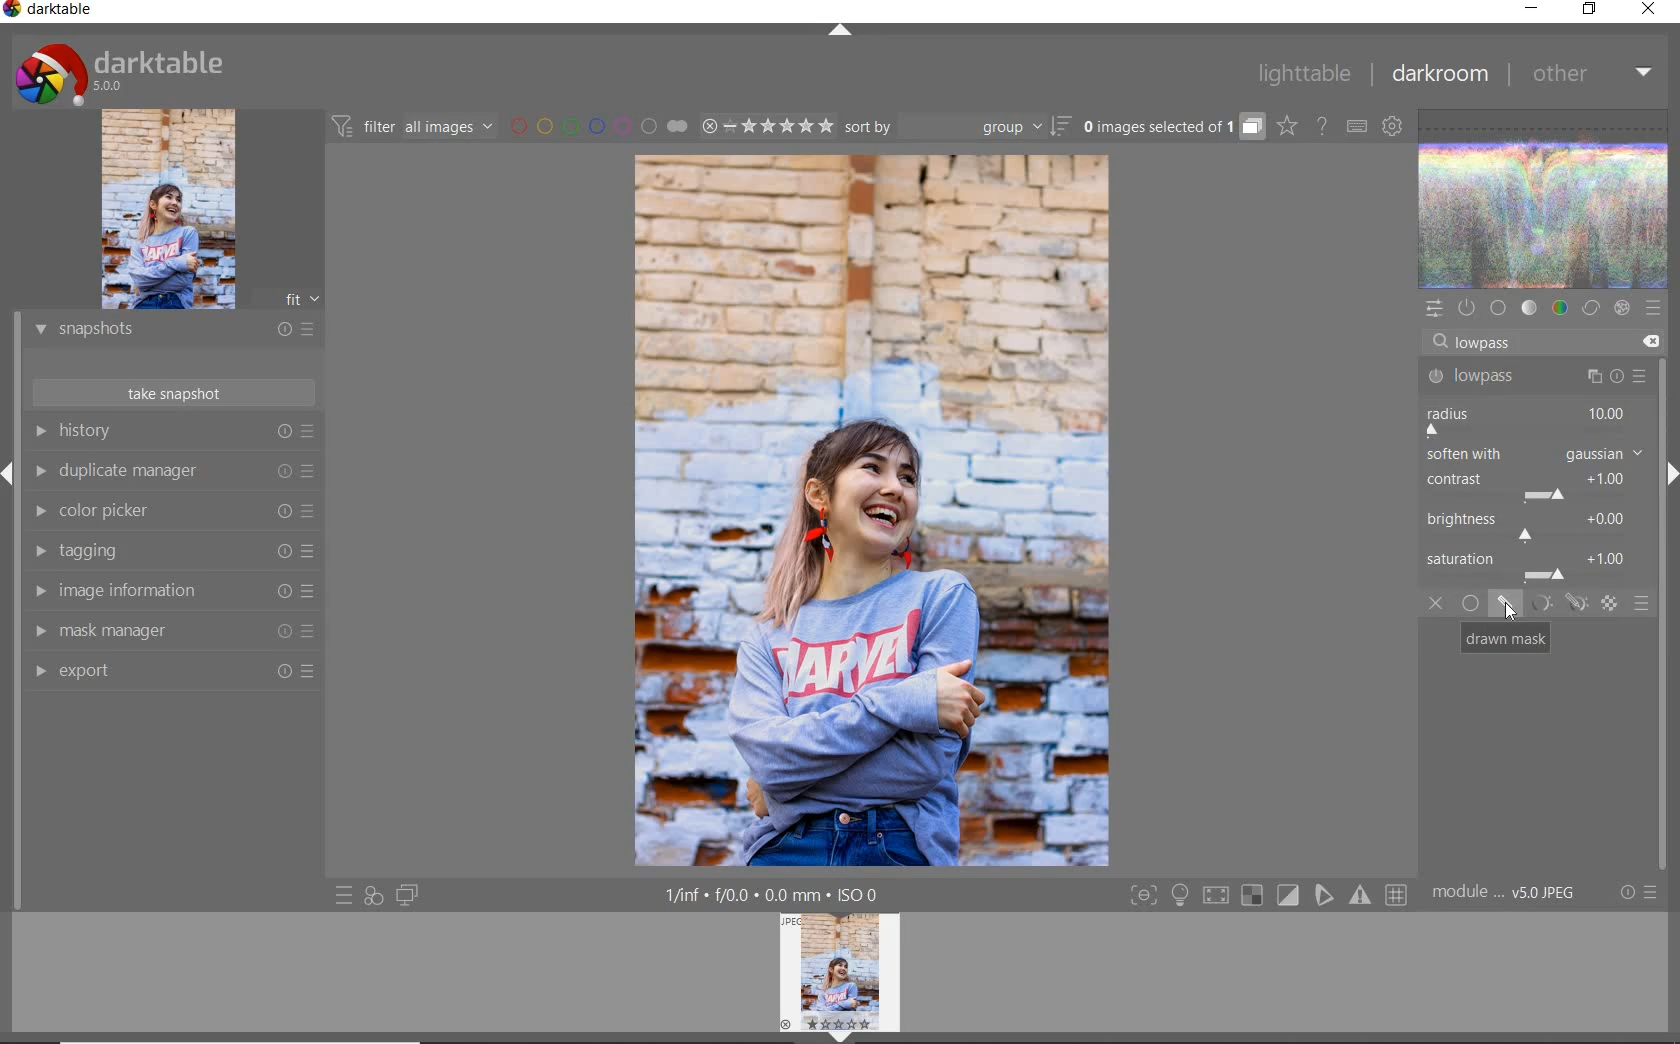 The image size is (1680, 1044). What do you see at coordinates (173, 553) in the screenshot?
I see `tagging` at bounding box center [173, 553].